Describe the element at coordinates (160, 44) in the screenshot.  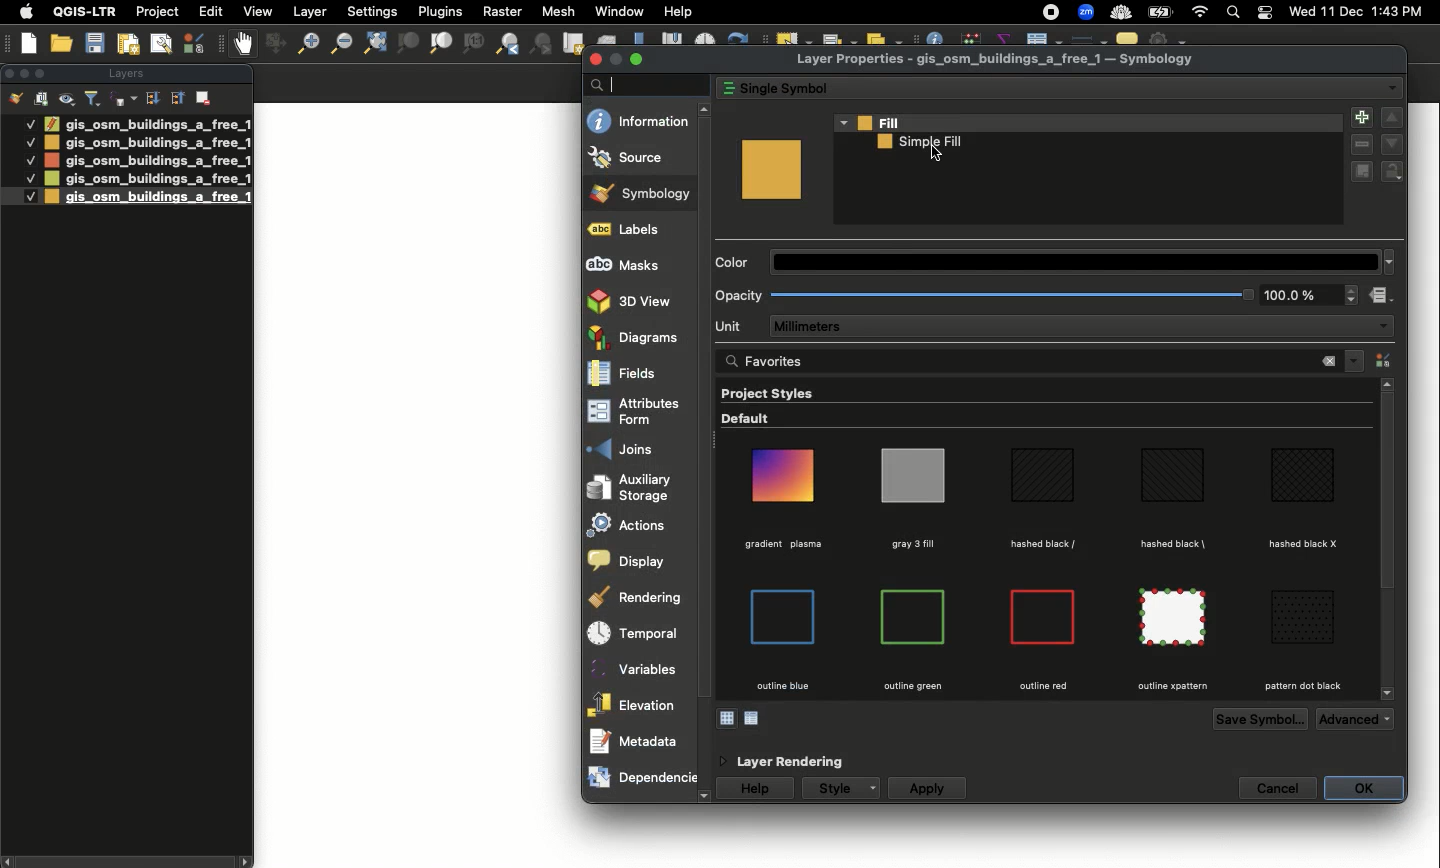
I see `Show layout manager` at that location.